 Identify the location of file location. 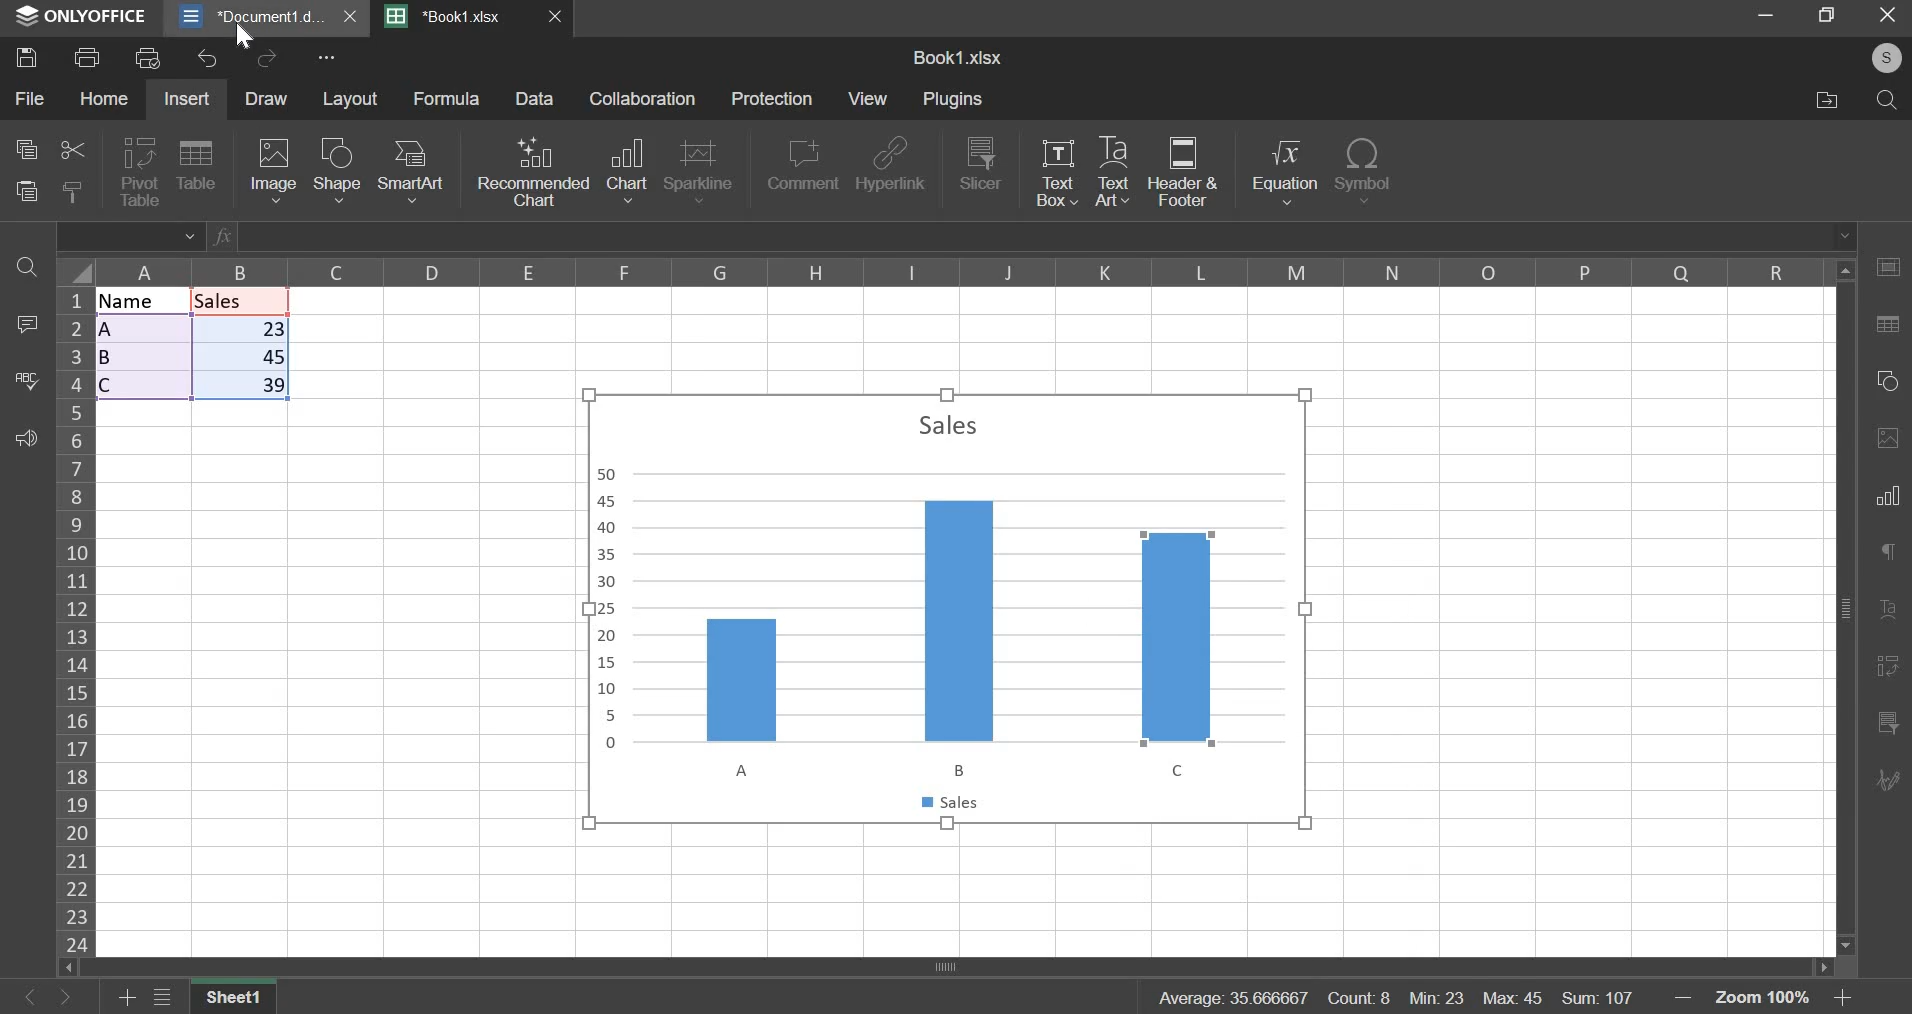
(1831, 103).